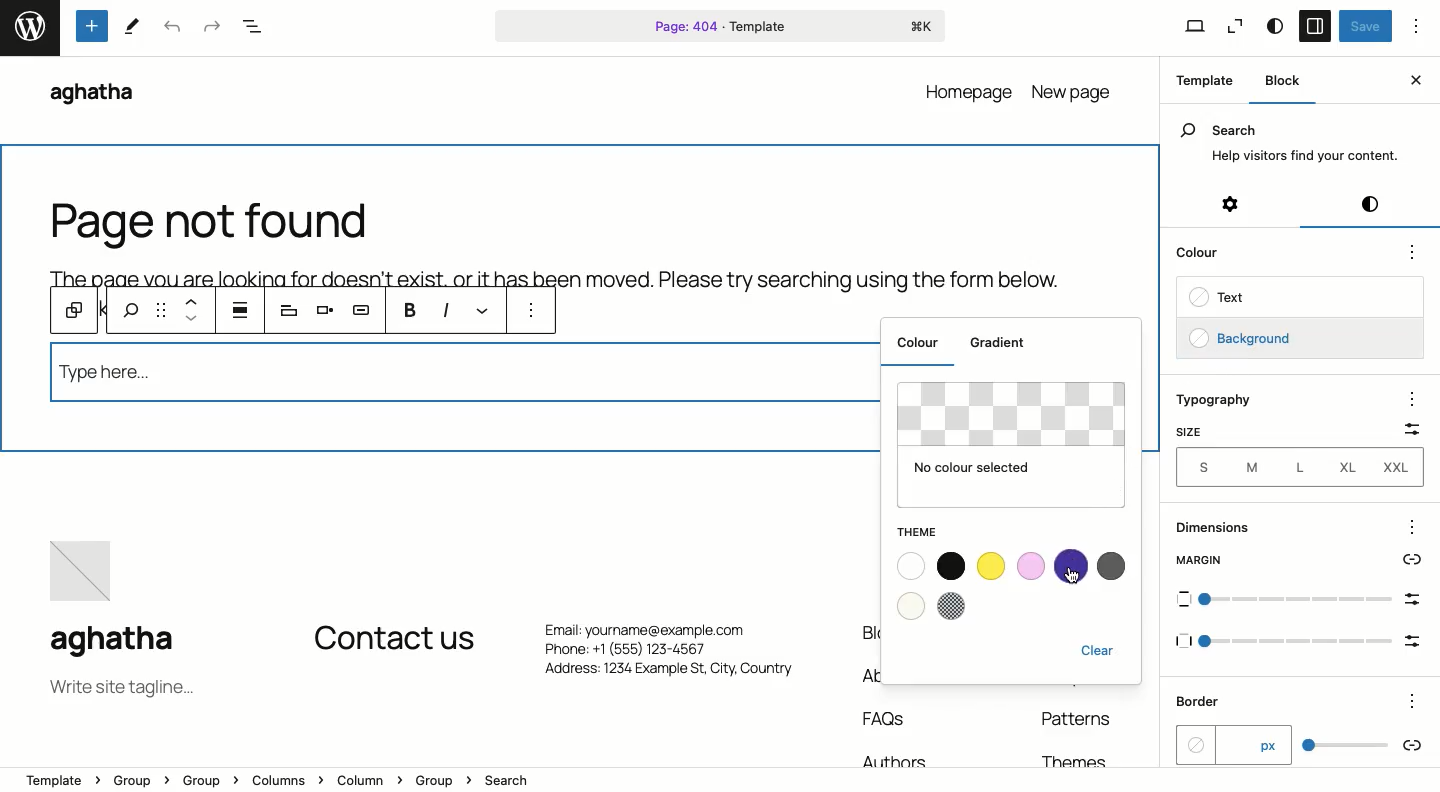 The width and height of the screenshot is (1440, 792). Describe the element at coordinates (90, 93) in the screenshot. I see `aghatha` at that location.